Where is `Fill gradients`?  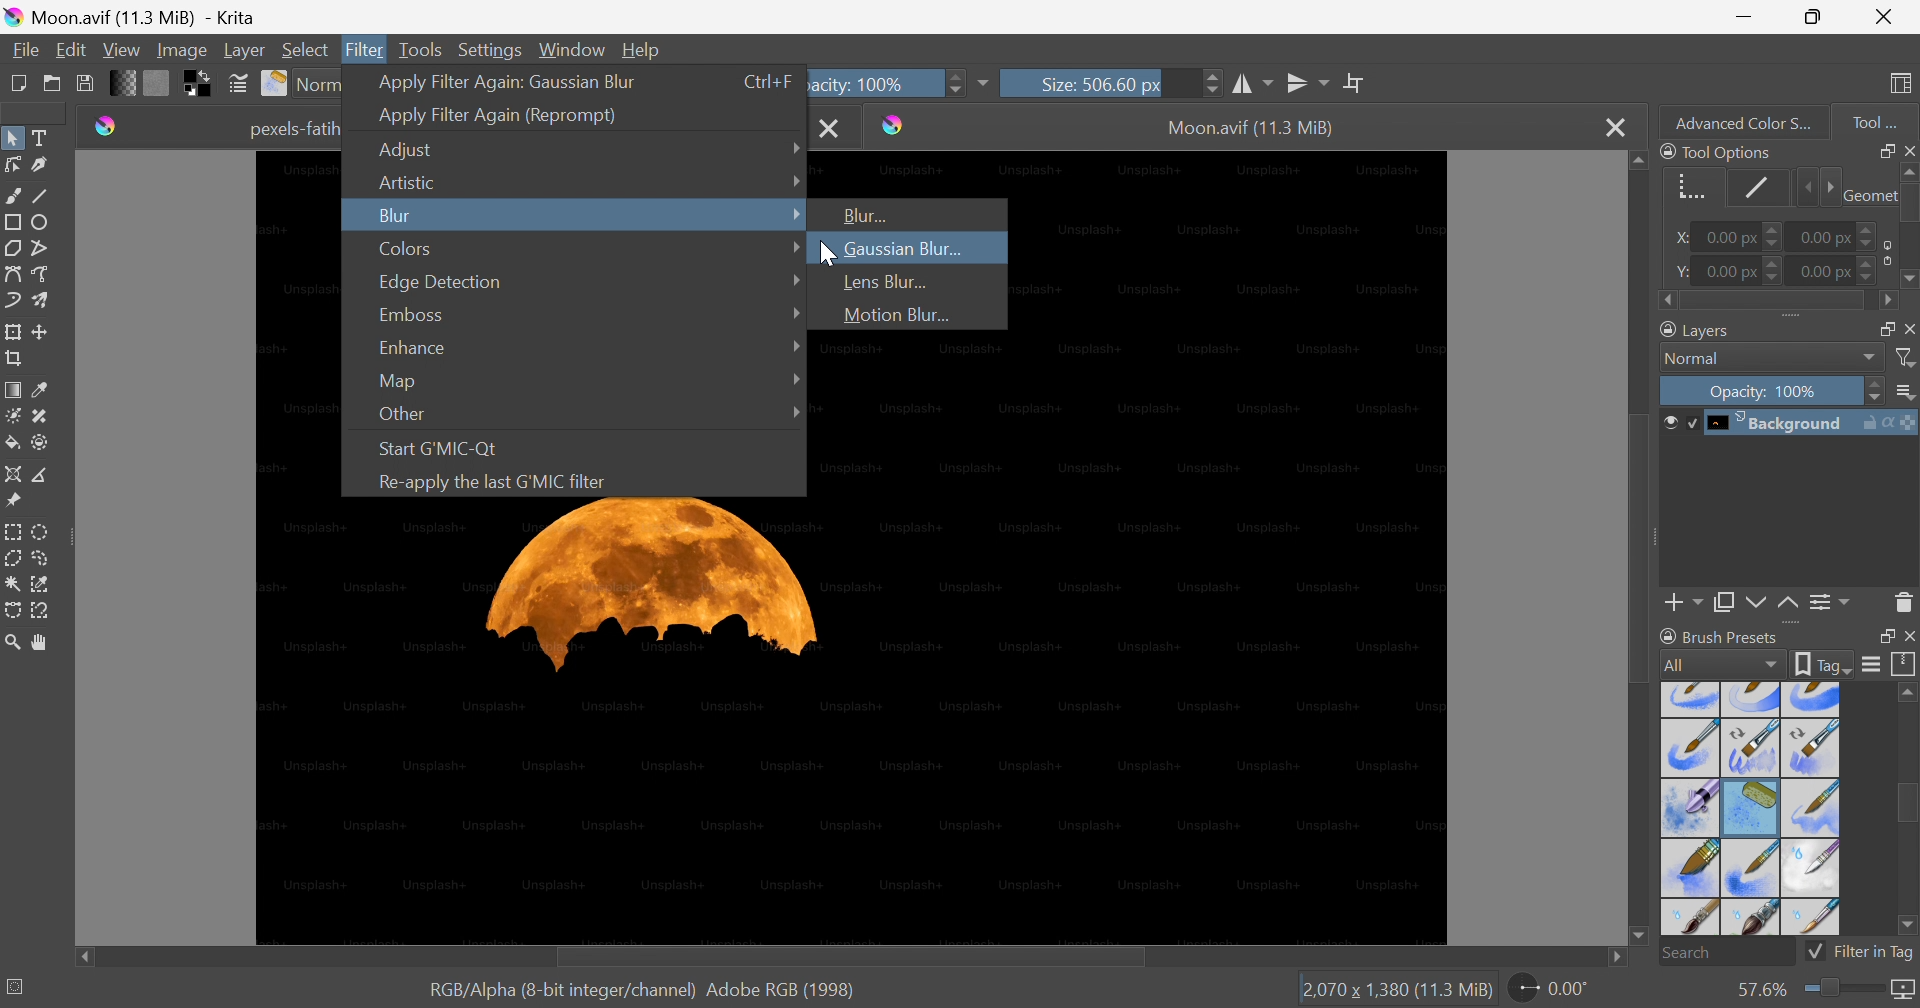
Fill gradients is located at coordinates (120, 82).